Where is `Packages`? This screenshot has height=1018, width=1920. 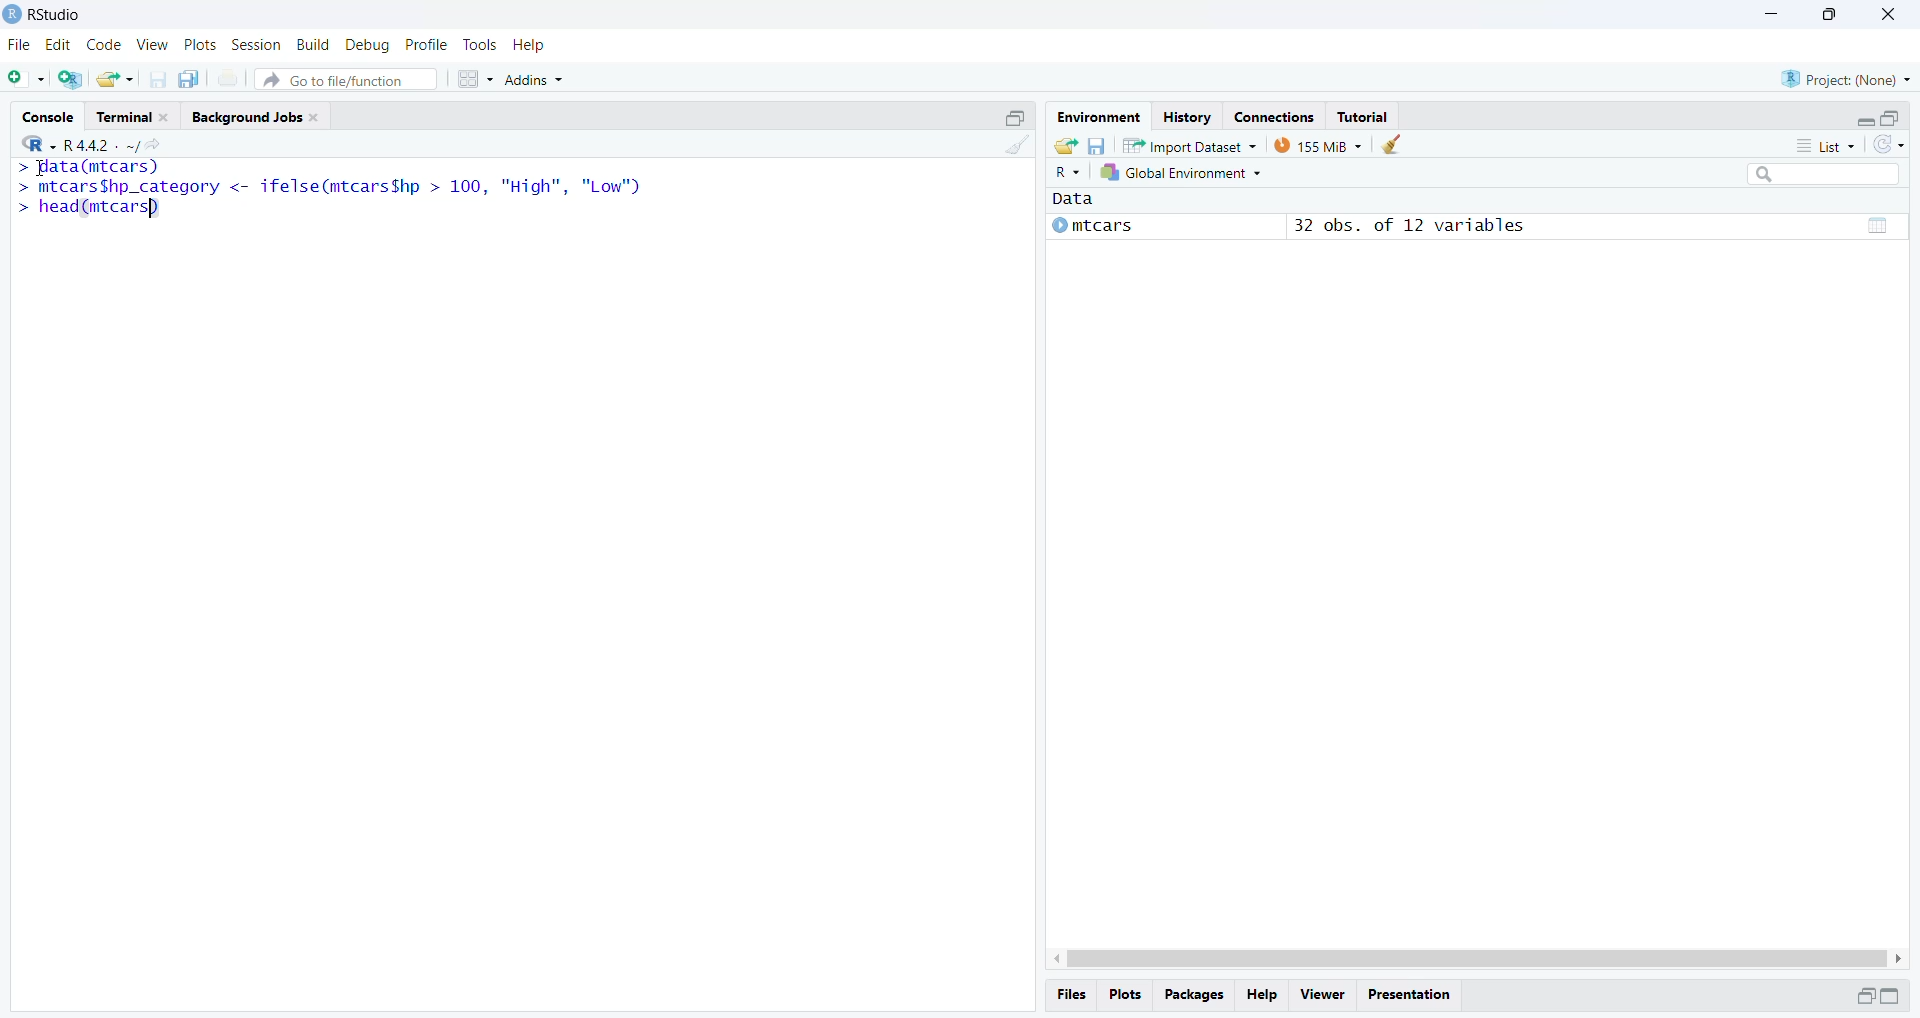 Packages is located at coordinates (1195, 996).